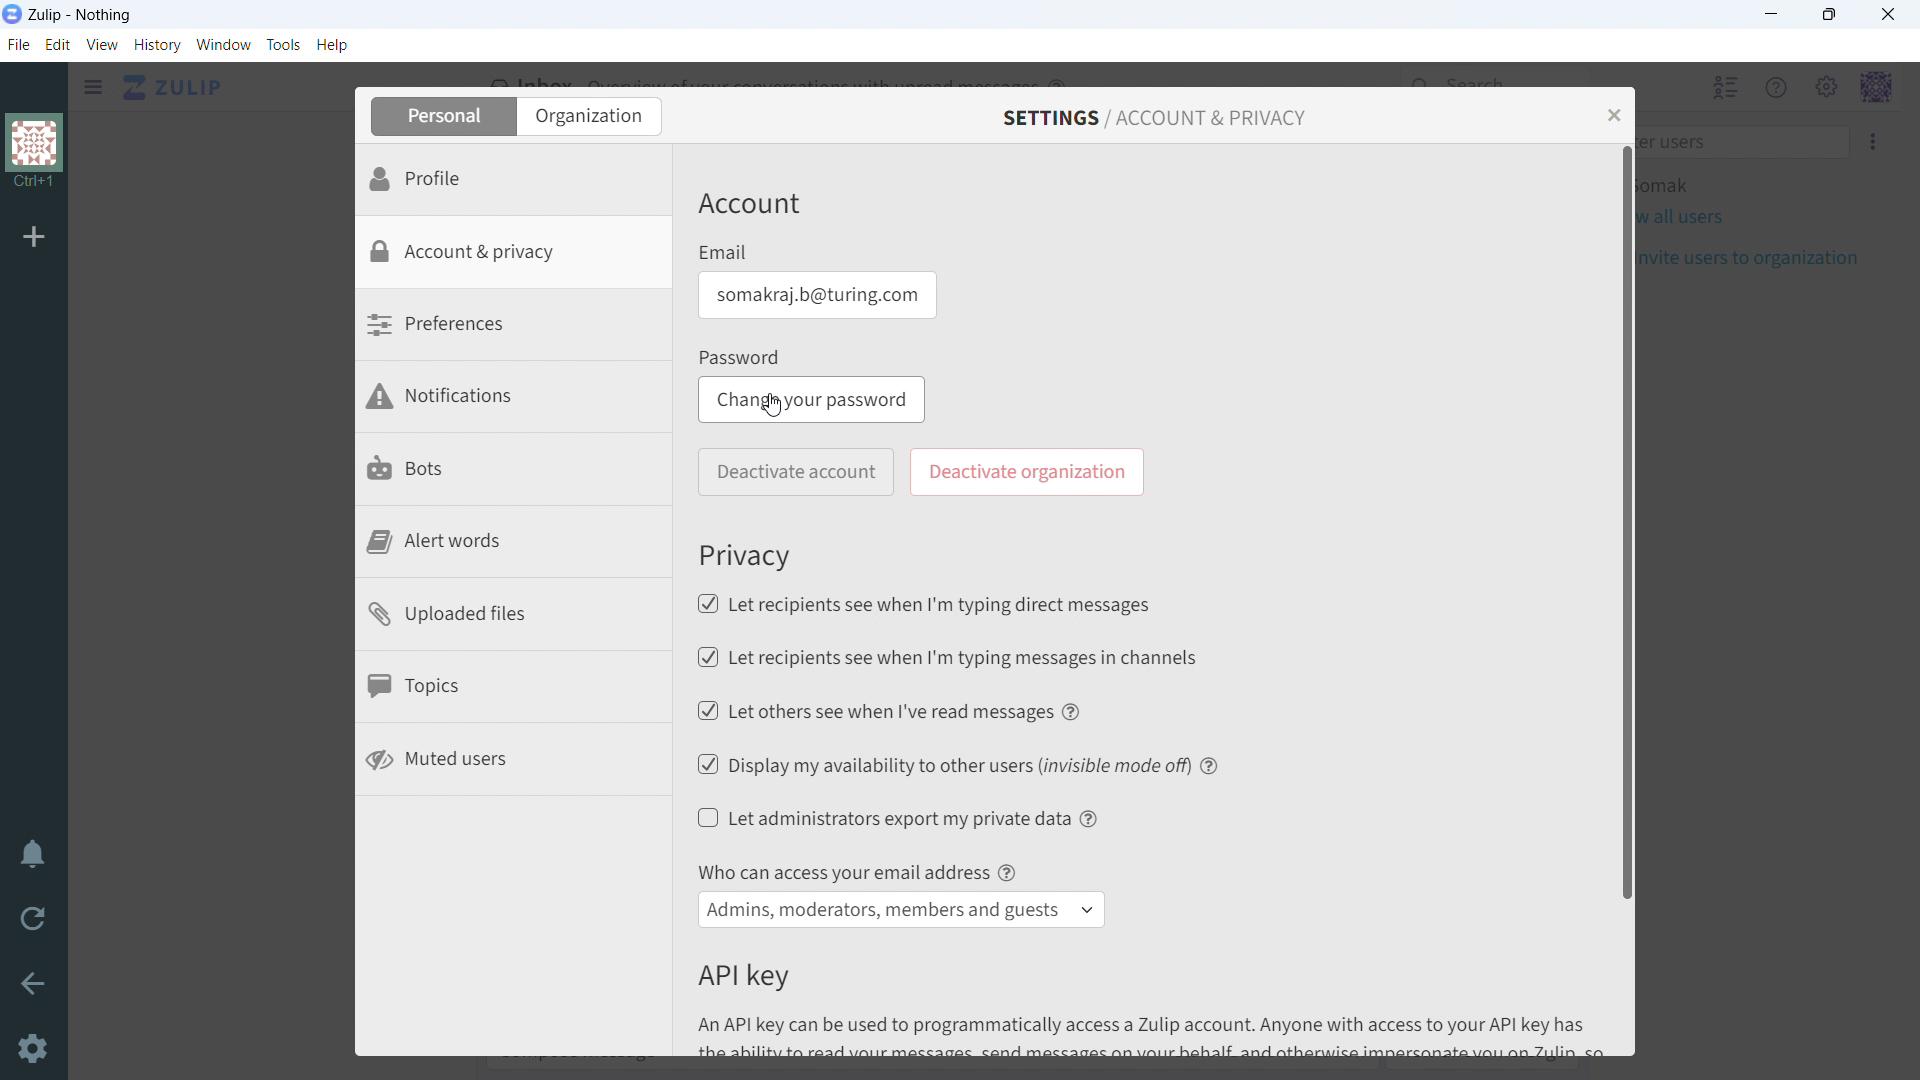 This screenshot has height=1080, width=1920. Describe the element at coordinates (332, 44) in the screenshot. I see `help` at that location.